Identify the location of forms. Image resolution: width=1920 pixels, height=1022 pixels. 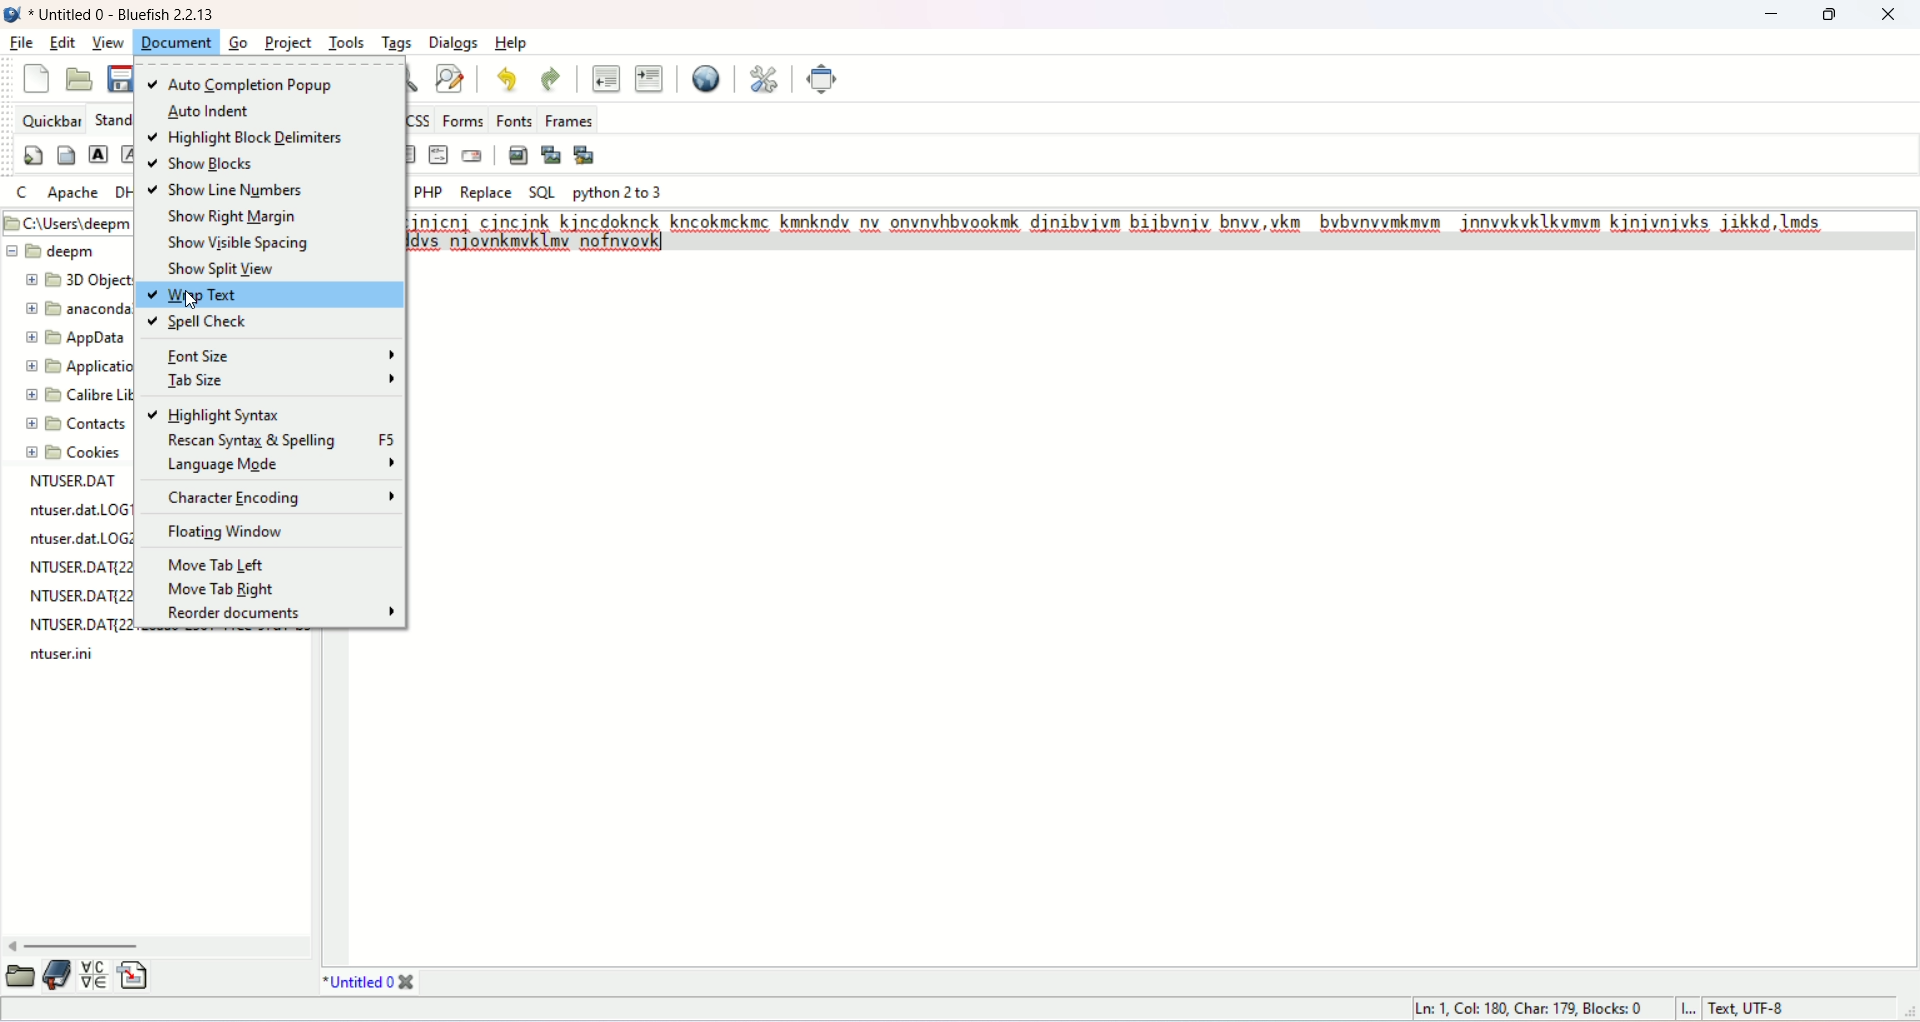
(461, 121).